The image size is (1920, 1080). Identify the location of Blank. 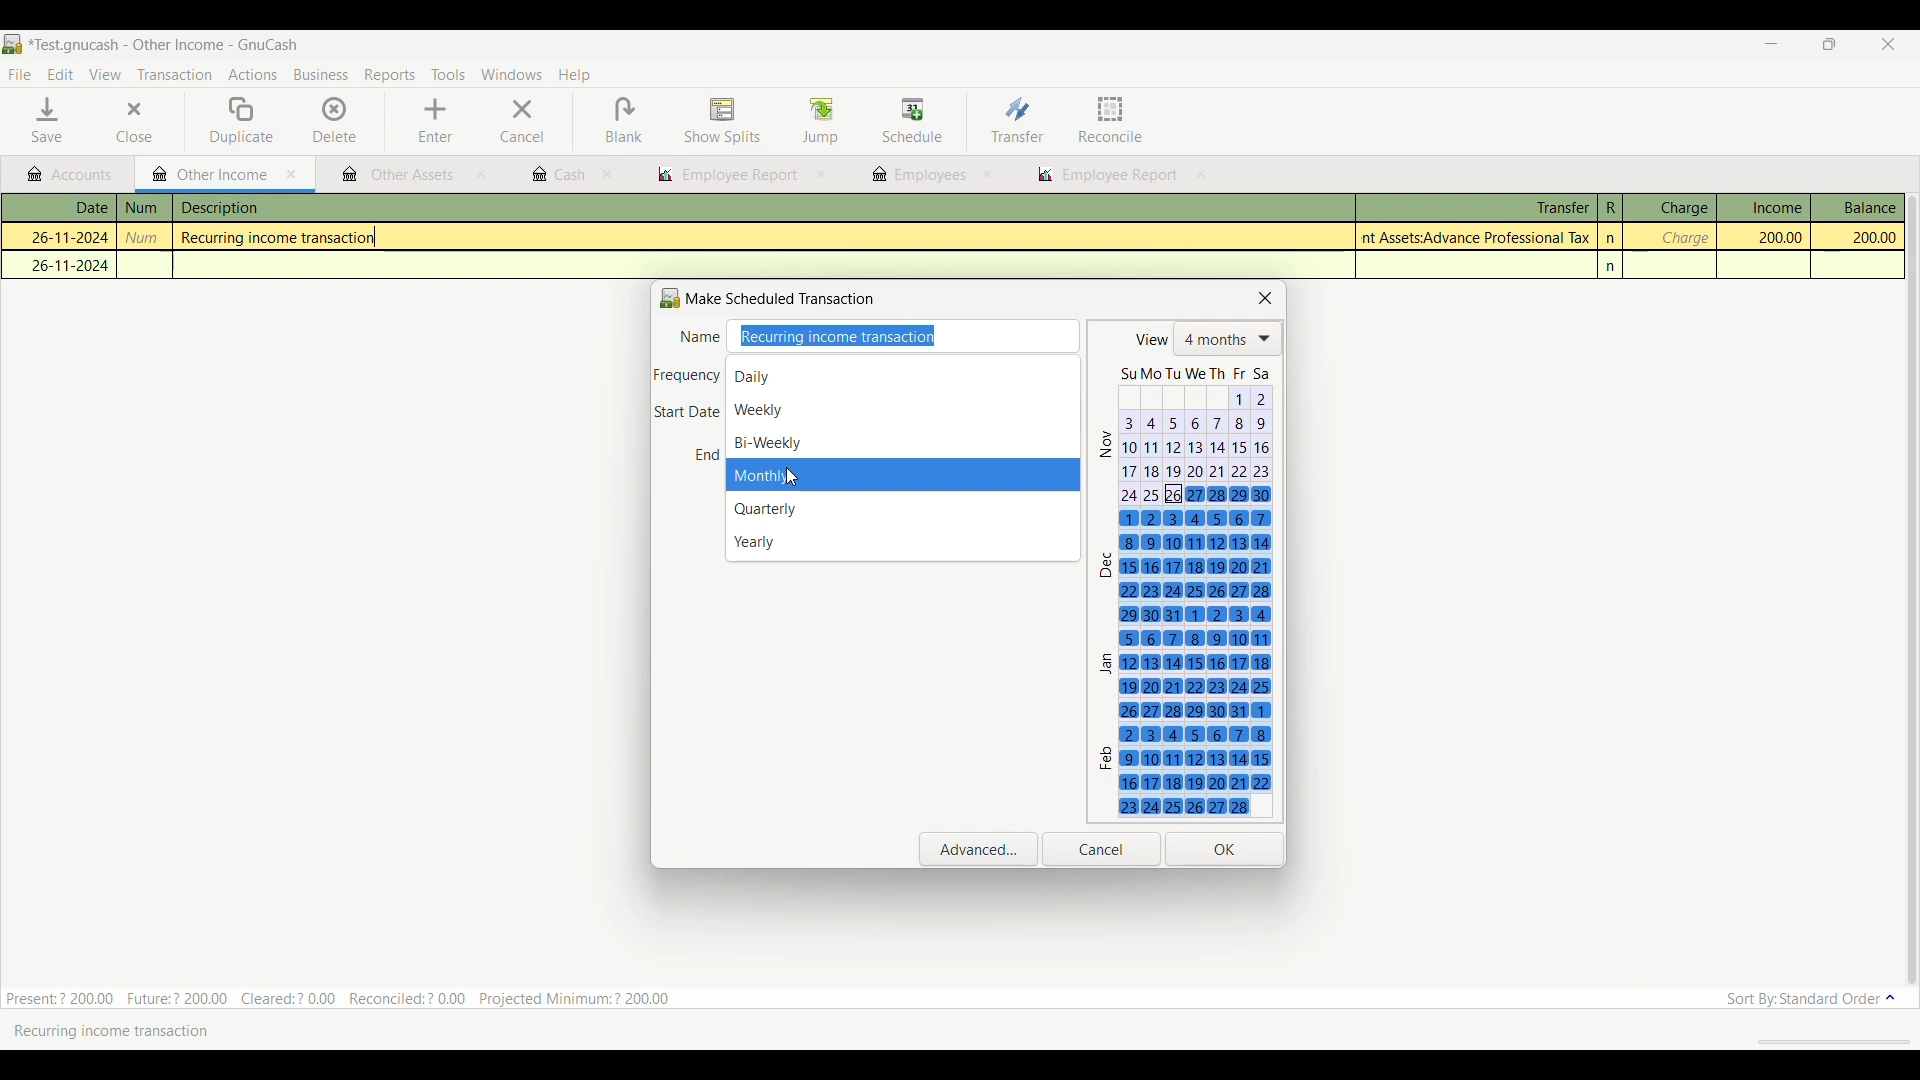
(623, 121).